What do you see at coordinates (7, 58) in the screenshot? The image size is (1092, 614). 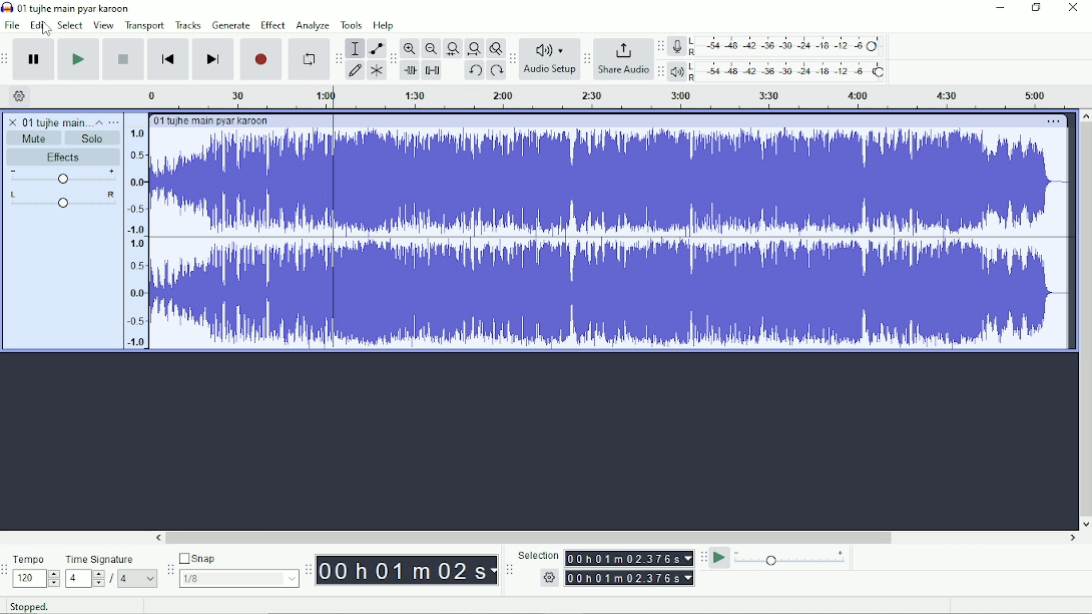 I see `Audacity transport toolbar` at bounding box center [7, 58].